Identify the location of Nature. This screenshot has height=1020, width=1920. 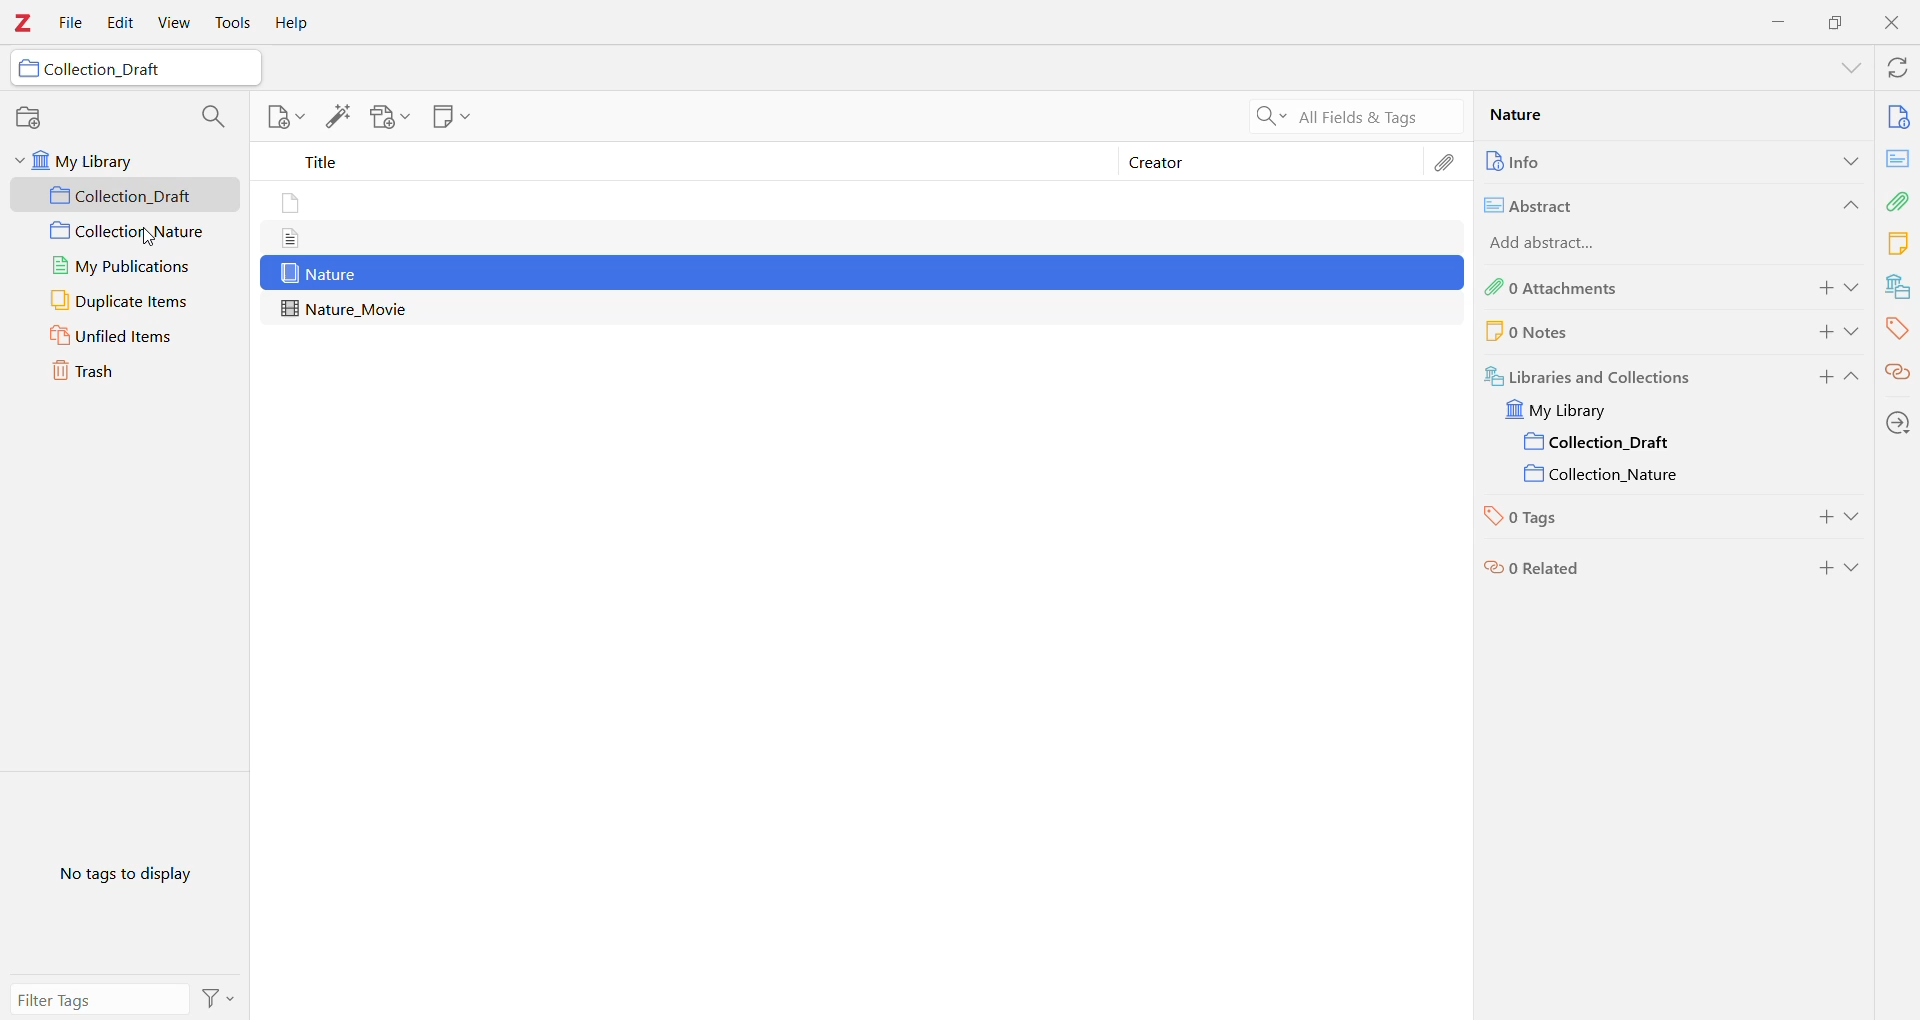
(1584, 118).